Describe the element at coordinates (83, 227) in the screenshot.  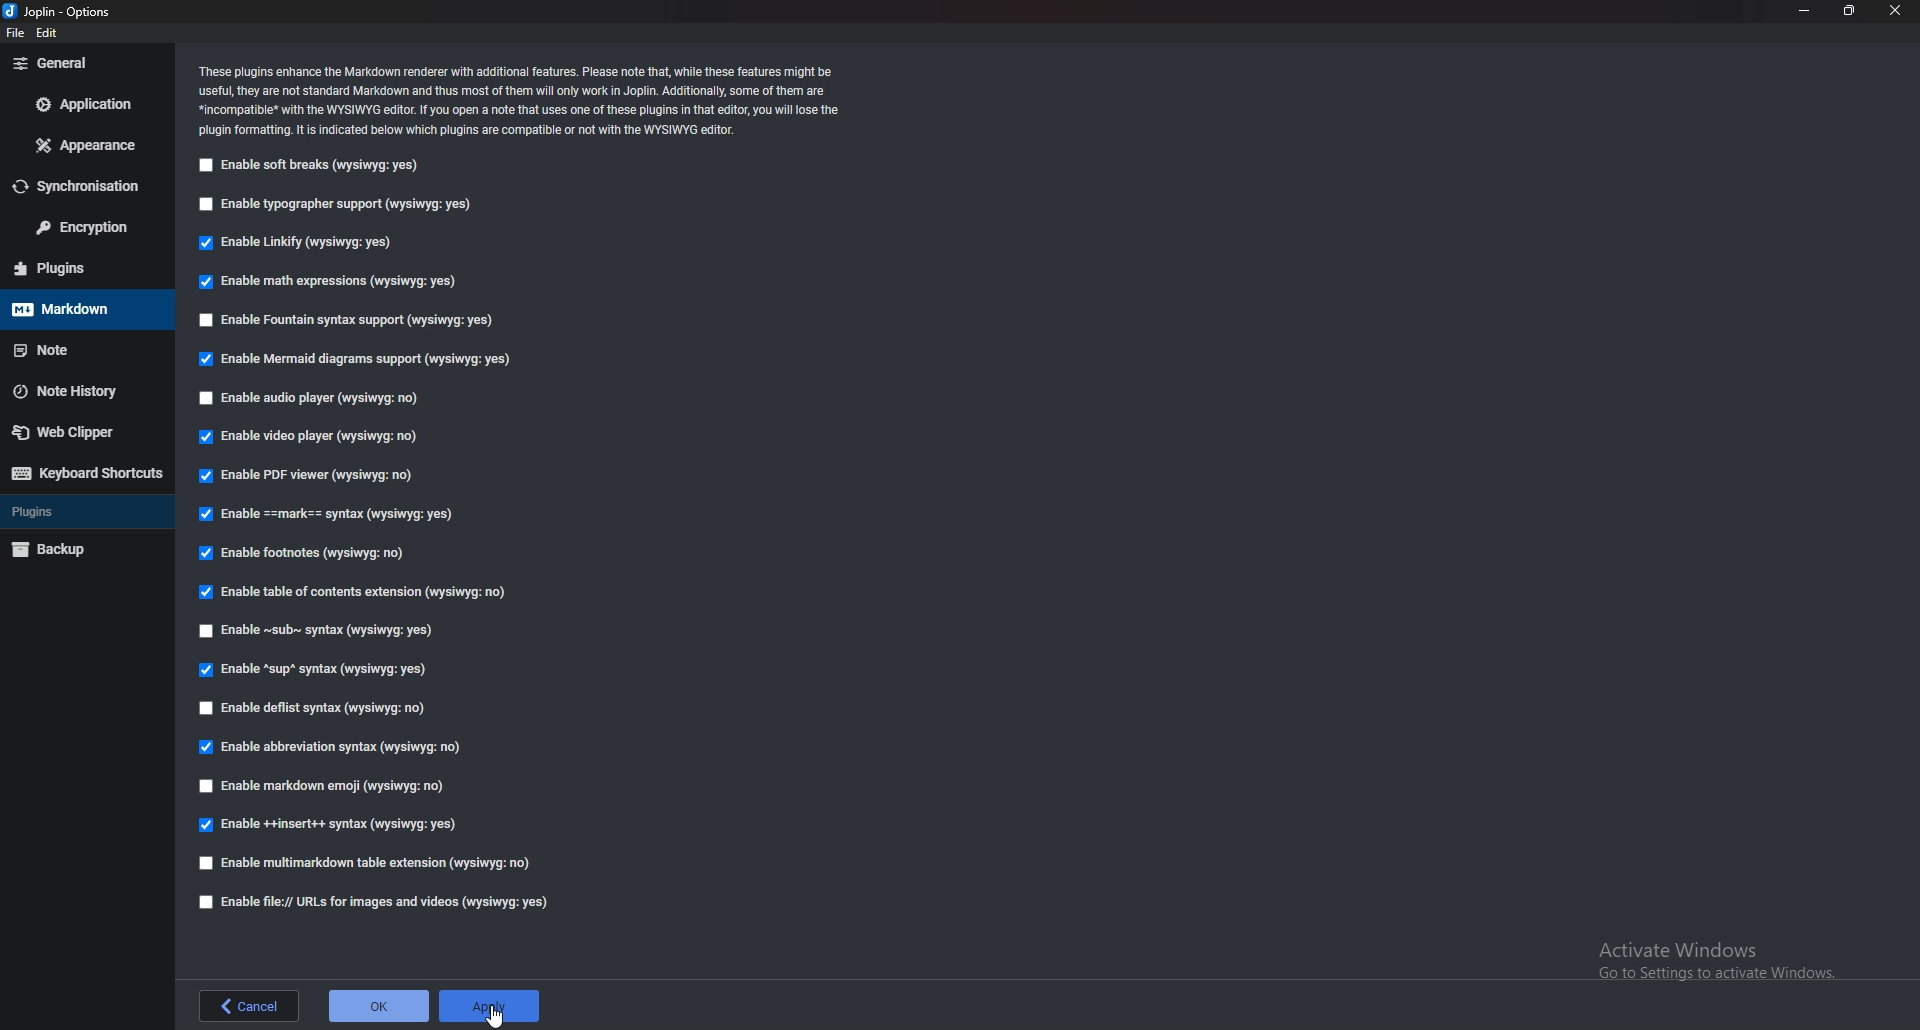
I see `Encryption` at that location.